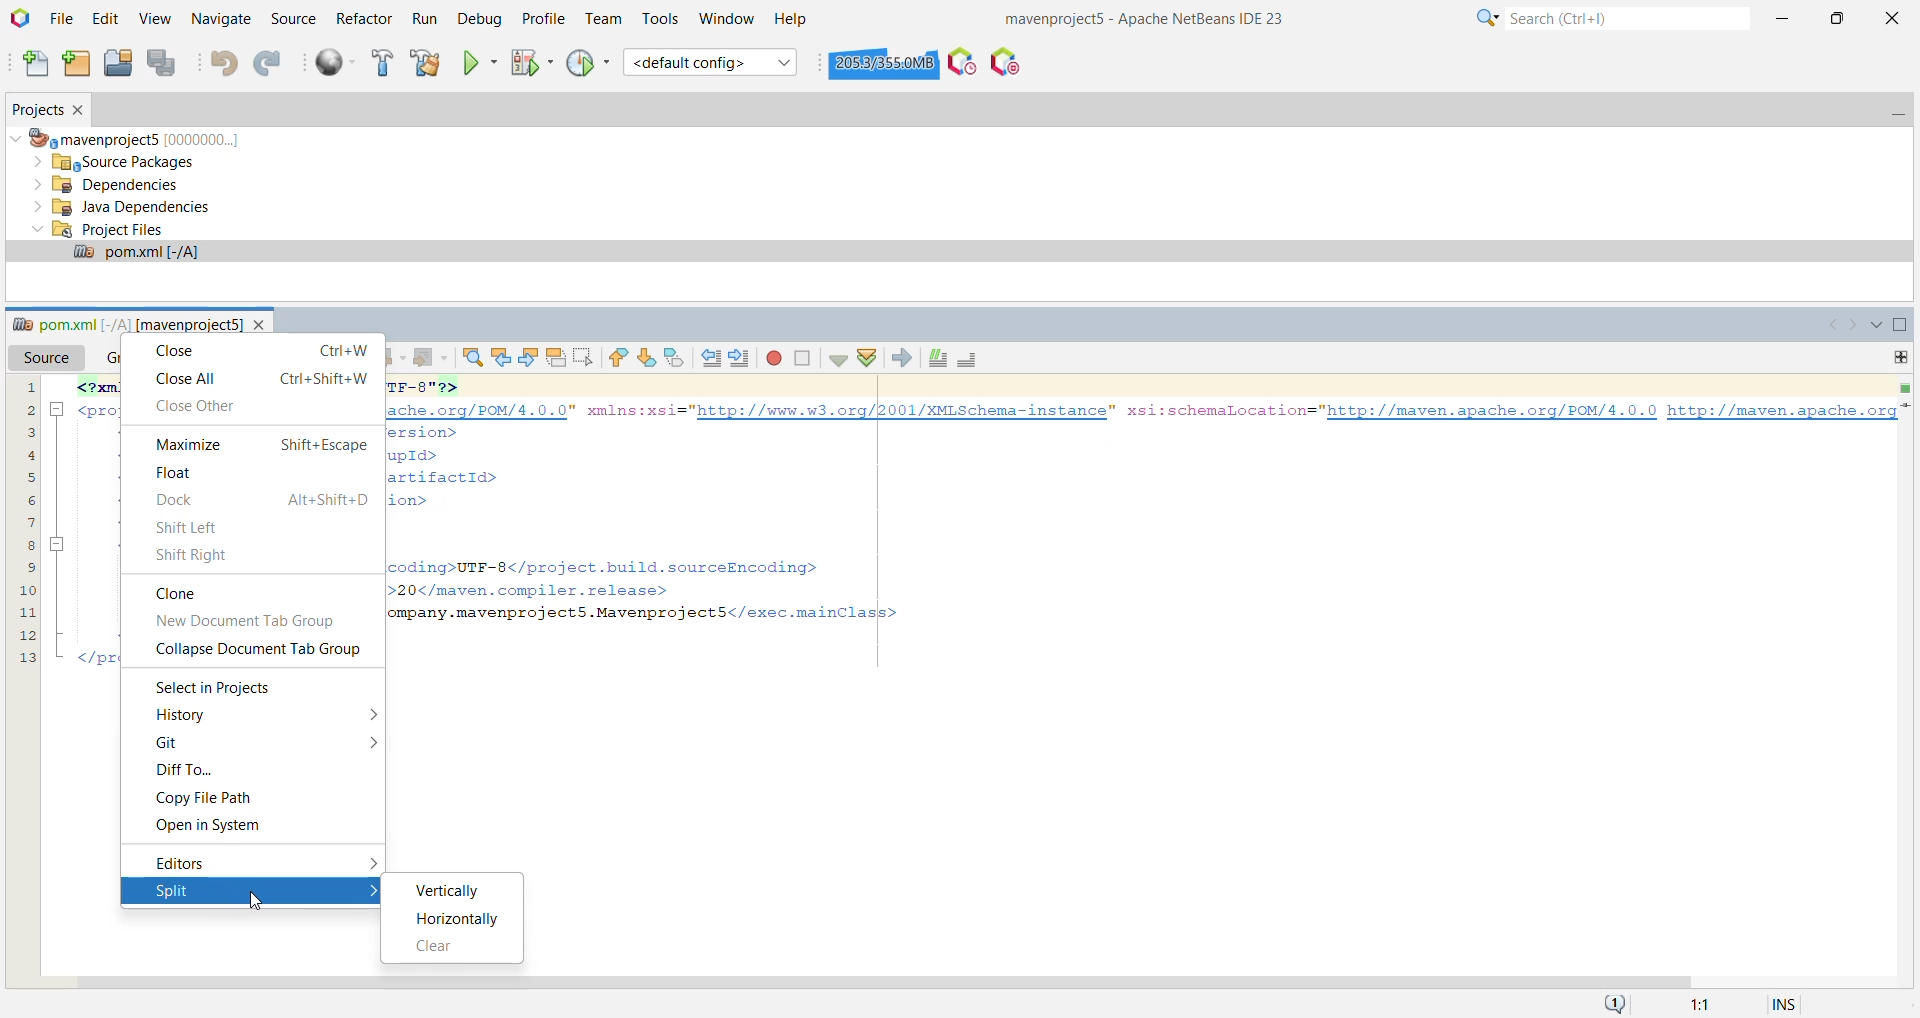 The height and width of the screenshot is (1018, 1920). Describe the element at coordinates (29, 521) in the screenshot. I see `7` at that location.